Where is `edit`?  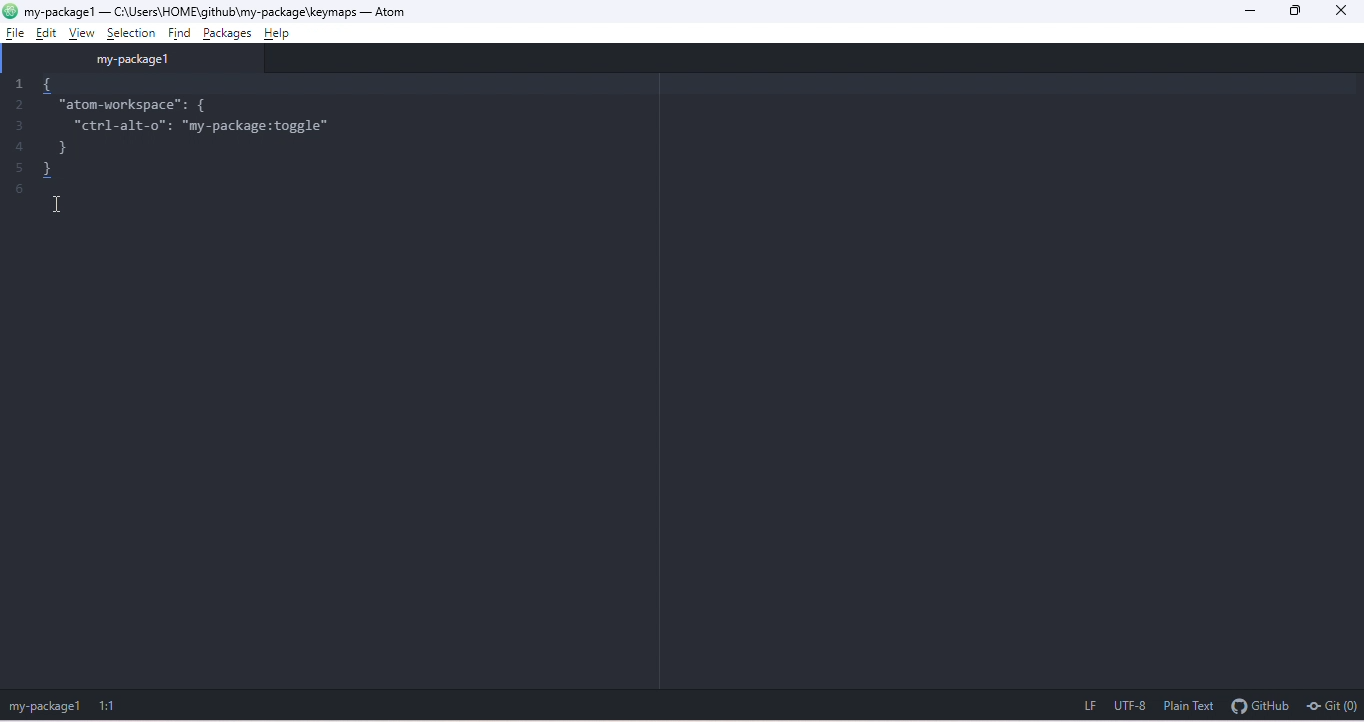 edit is located at coordinates (47, 32).